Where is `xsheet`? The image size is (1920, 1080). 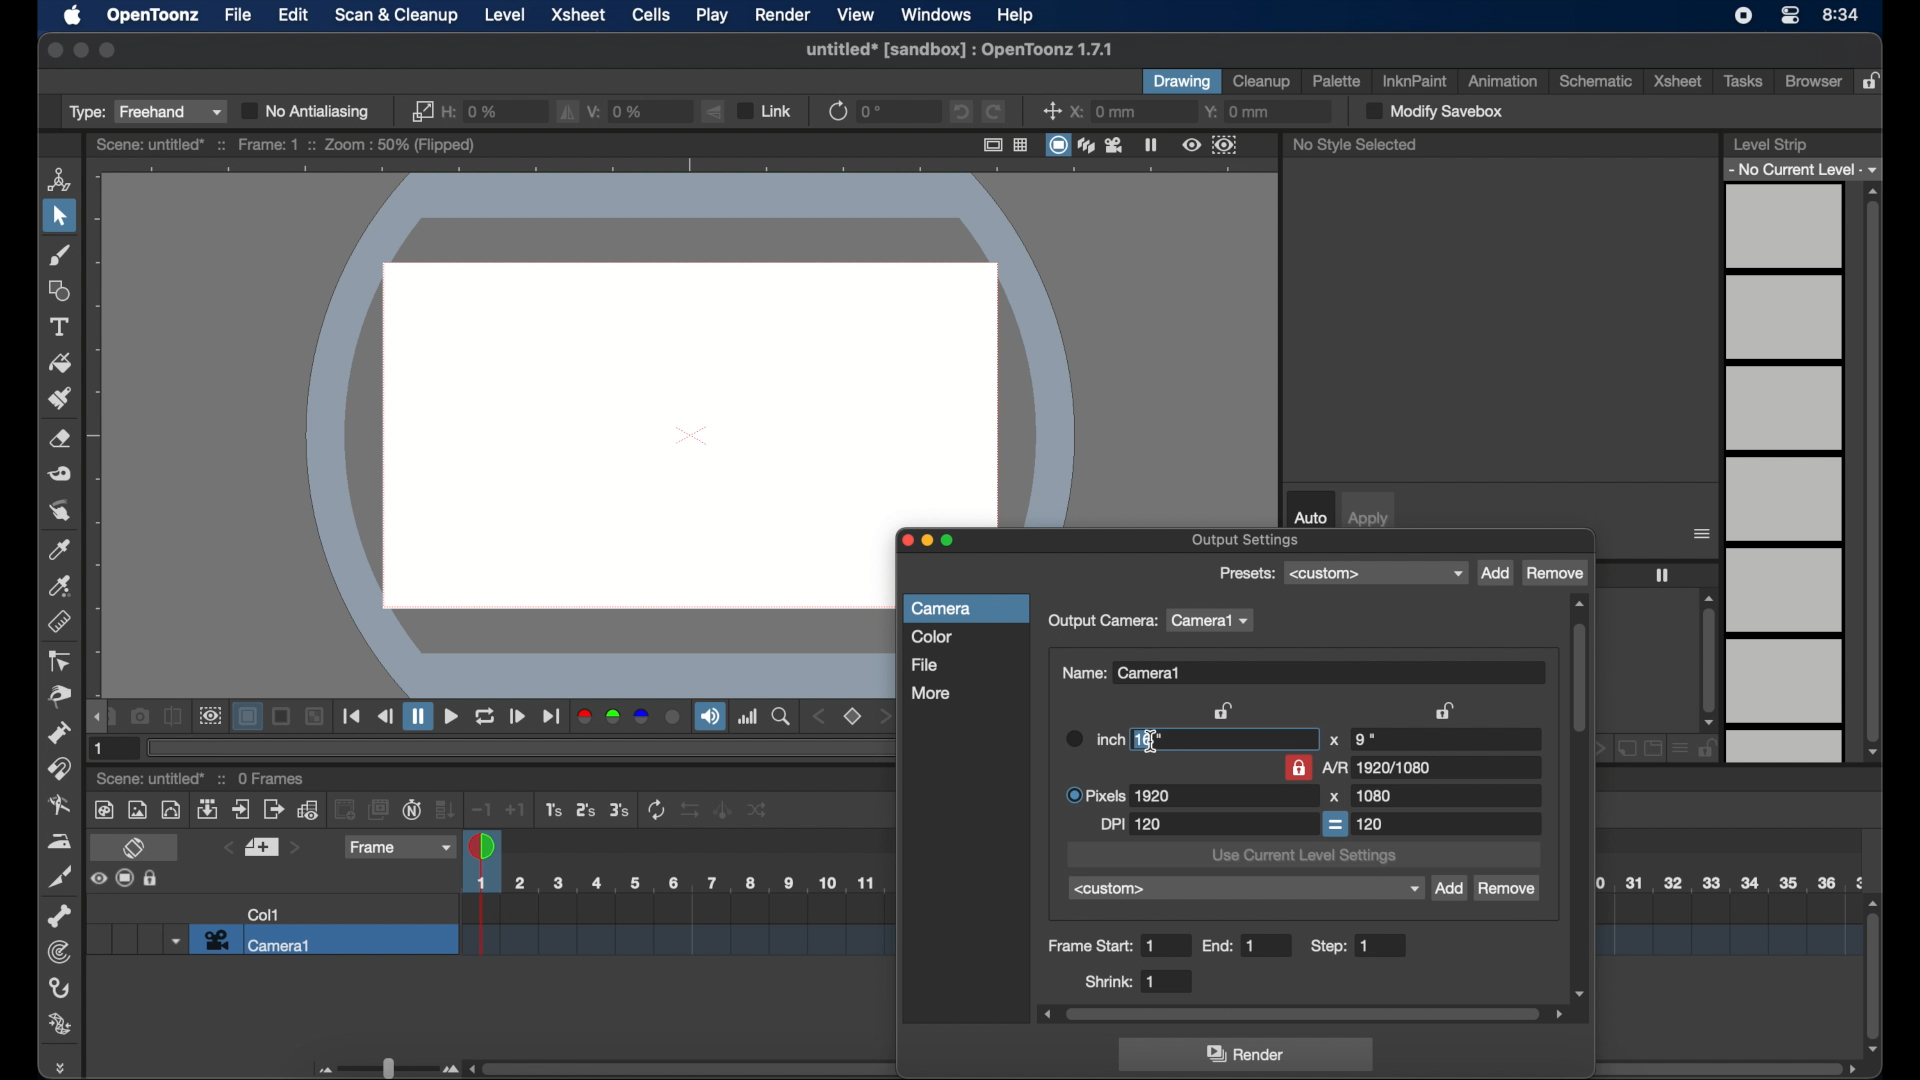
xsheet is located at coordinates (578, 14).